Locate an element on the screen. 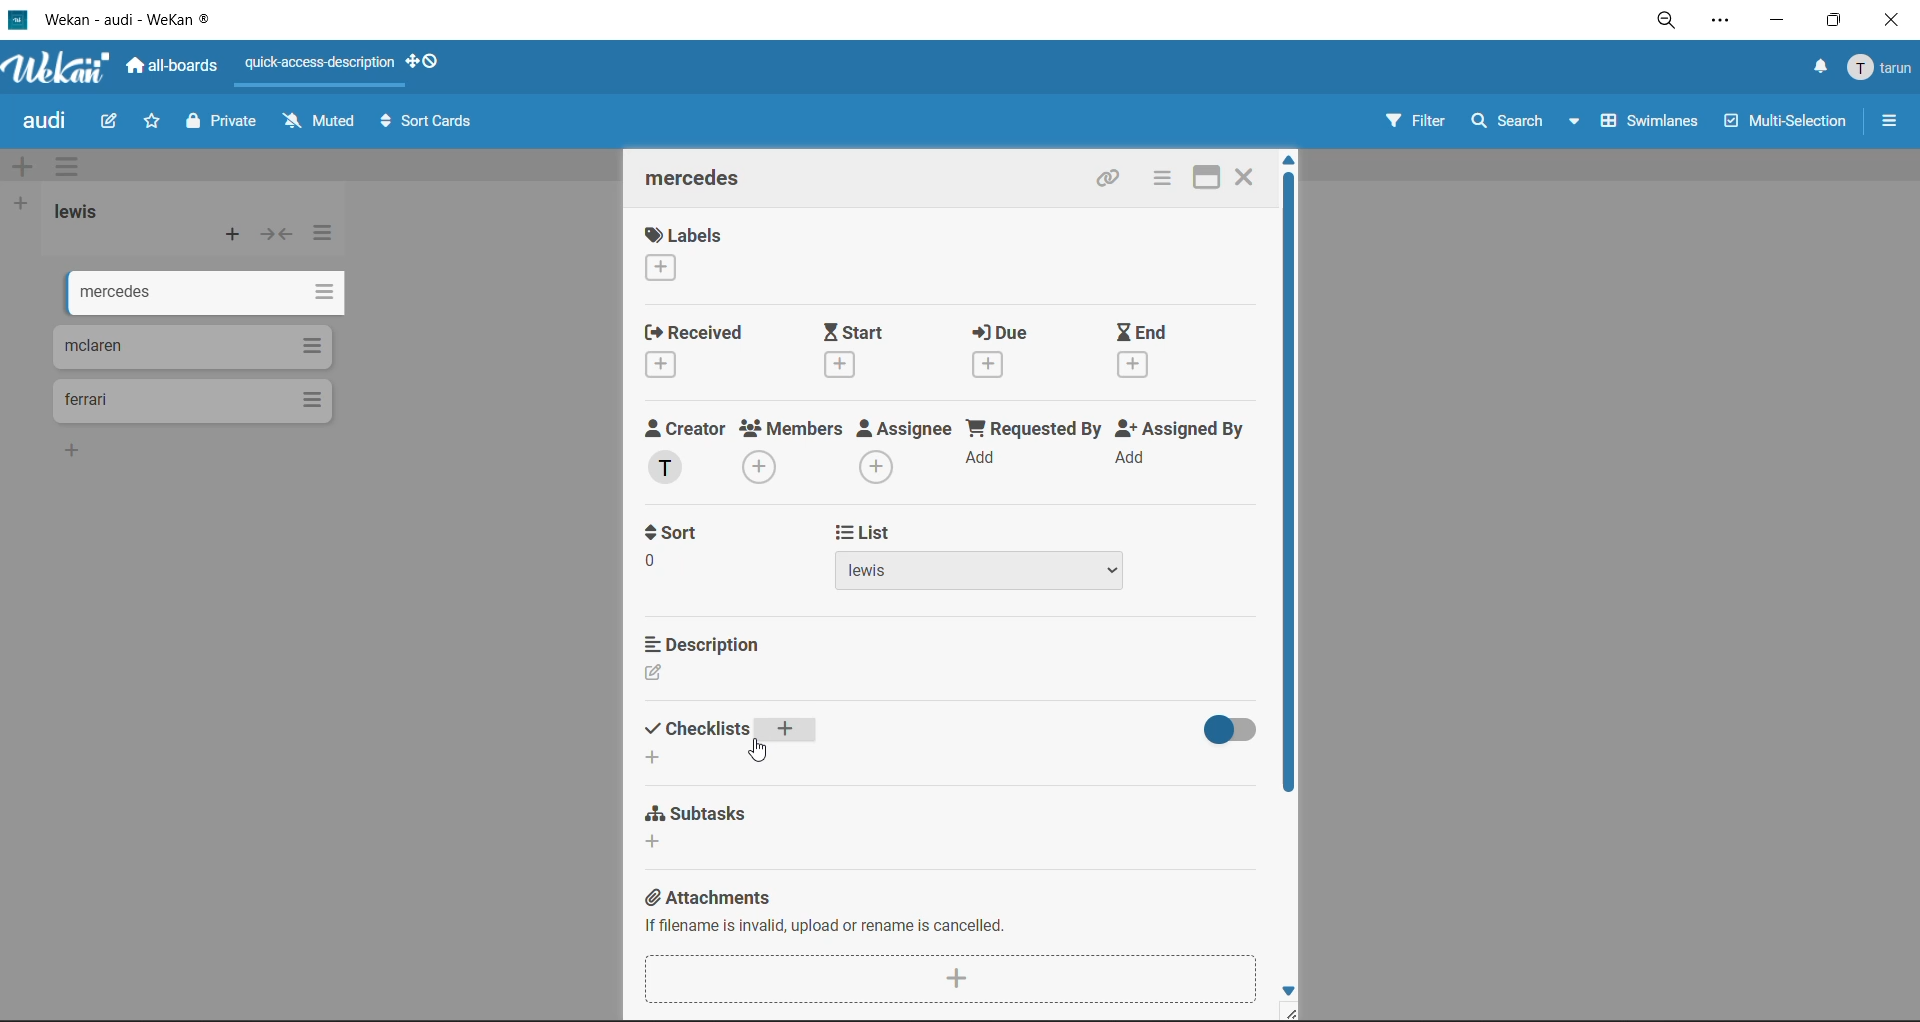  attach is located at coordinates (948, 977).